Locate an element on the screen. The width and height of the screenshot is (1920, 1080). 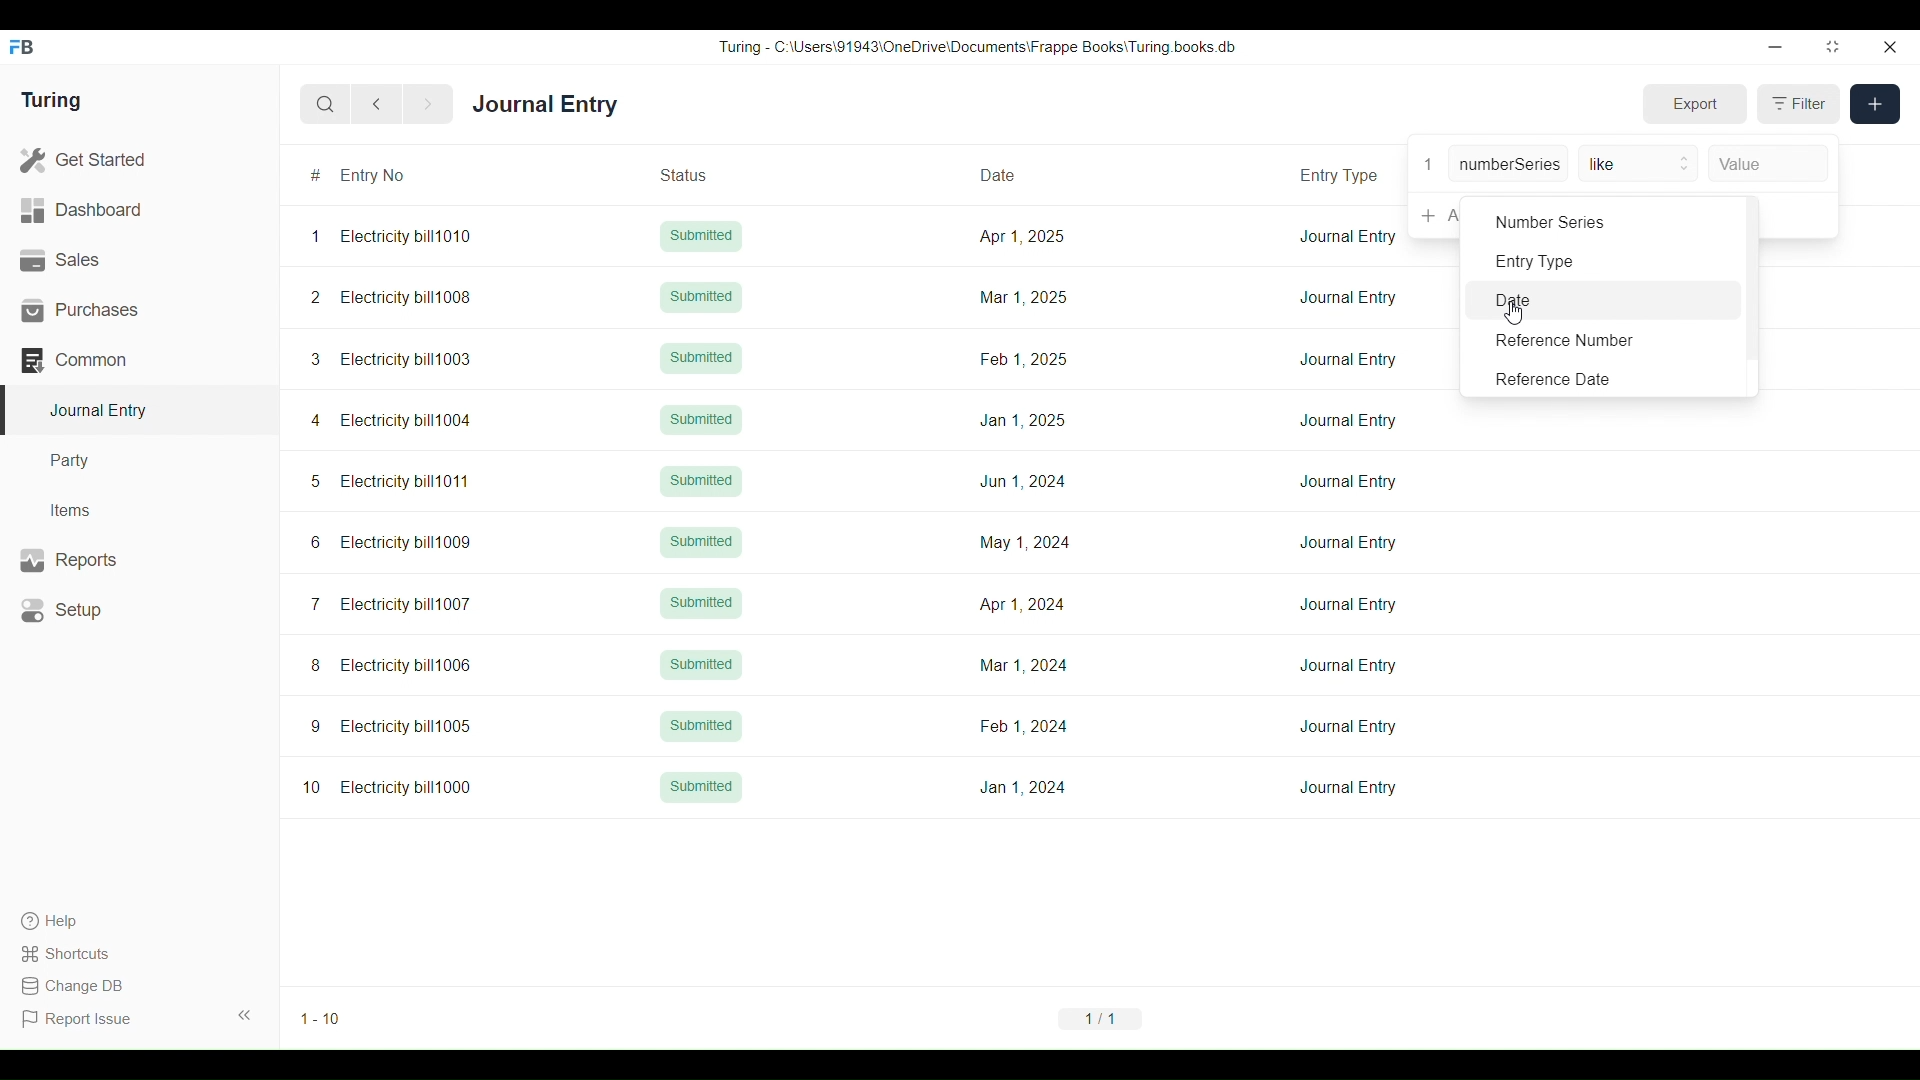
Submitted is located at coordinates (701, 359).